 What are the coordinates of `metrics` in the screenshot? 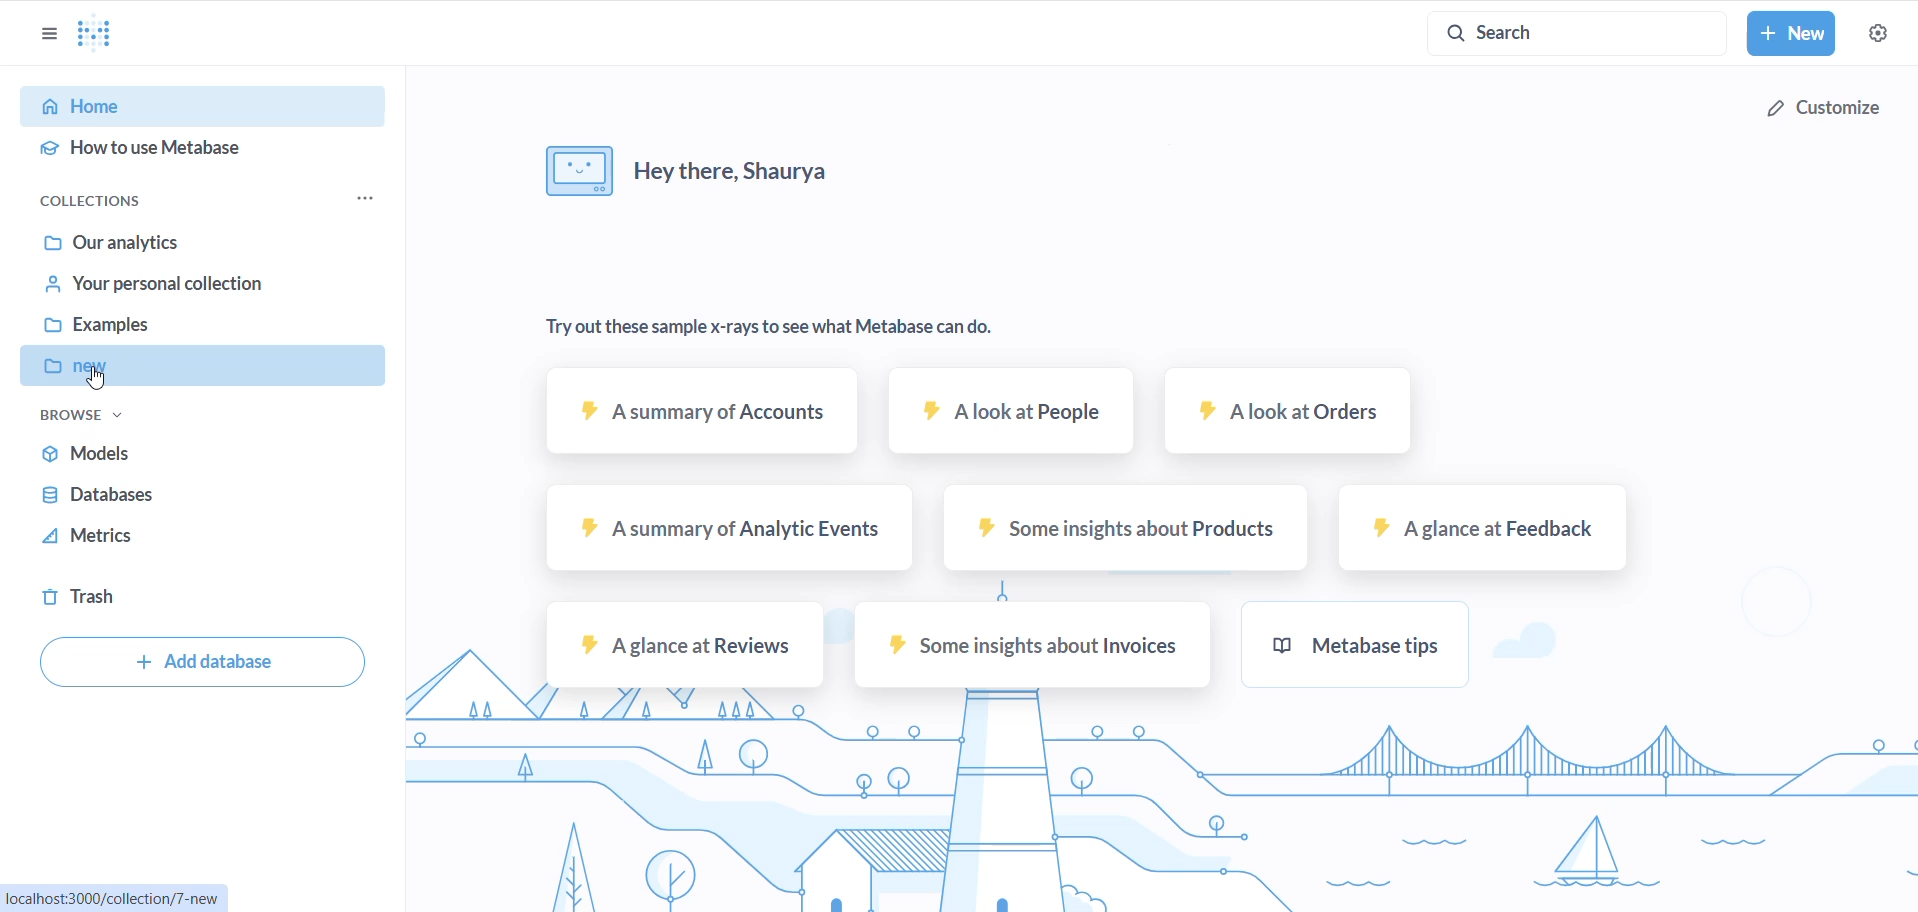 It's located at (148, 541).